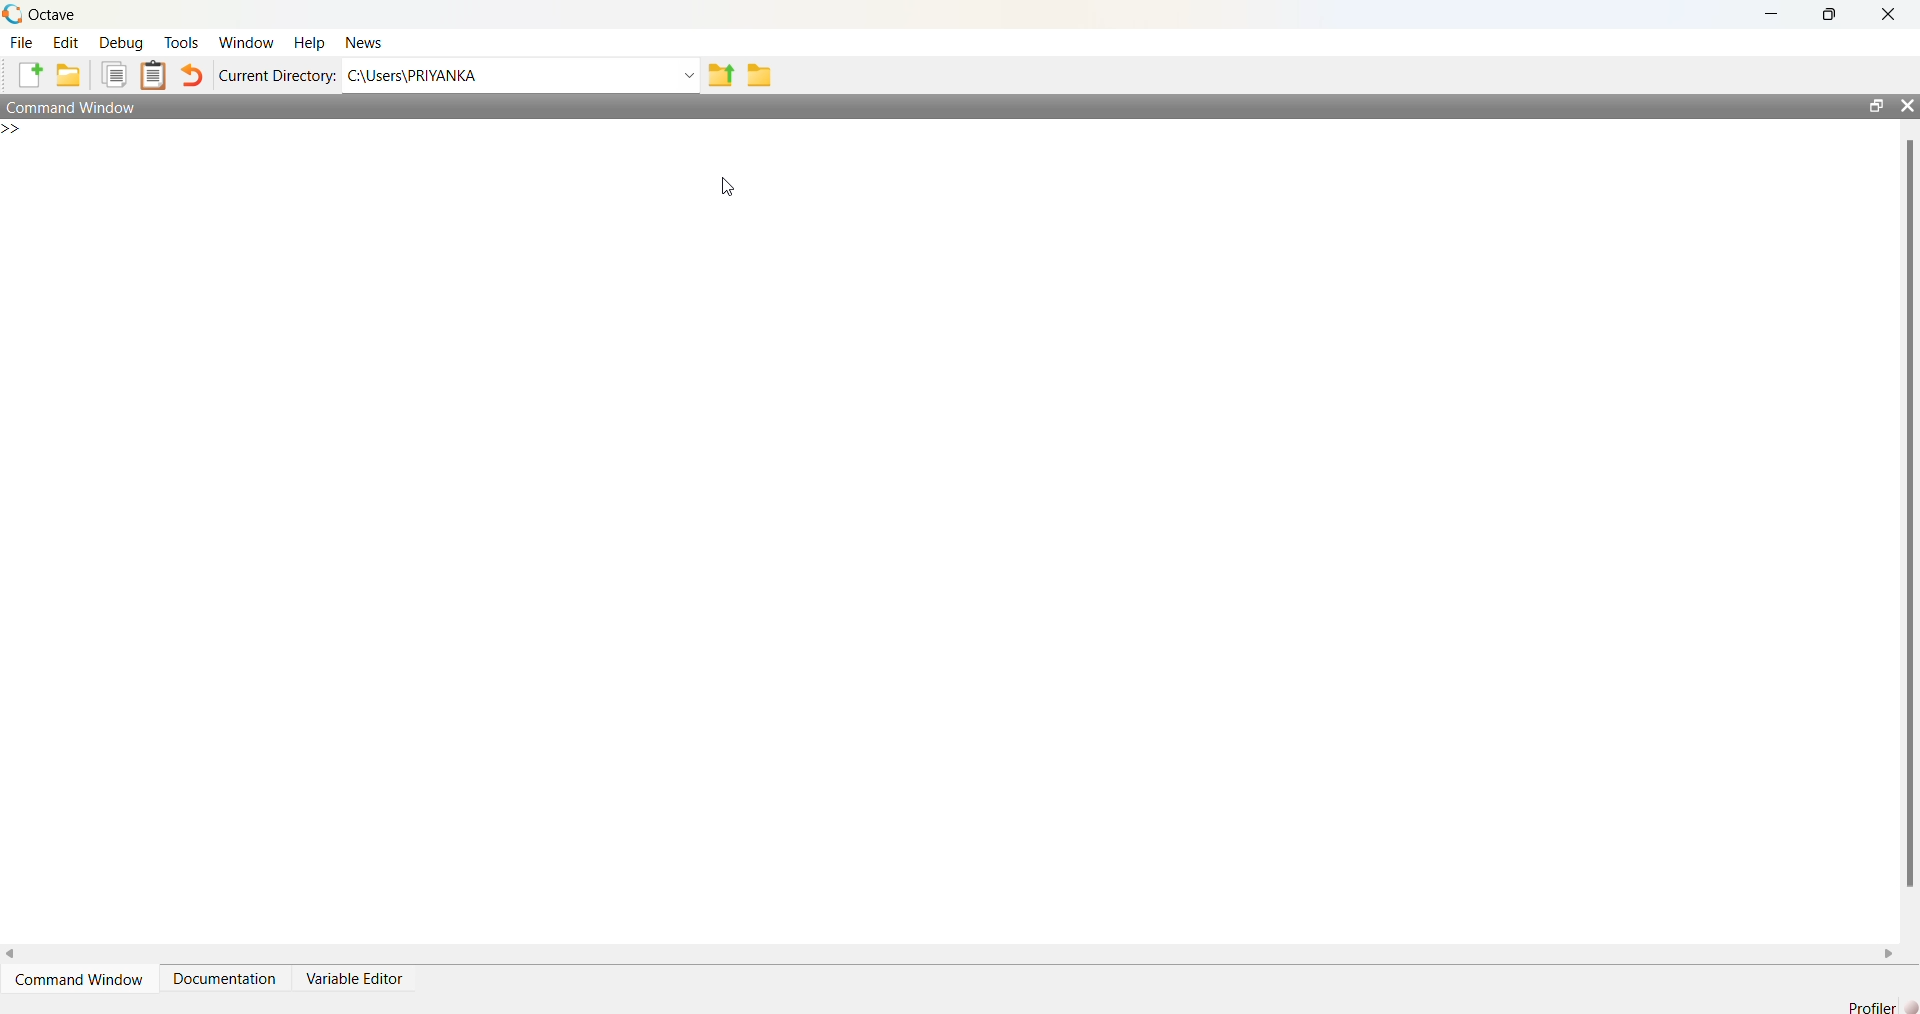 The width and height of the screenshot is (1920, 1014). I want to click on Variable Editor, so click(353, 979).